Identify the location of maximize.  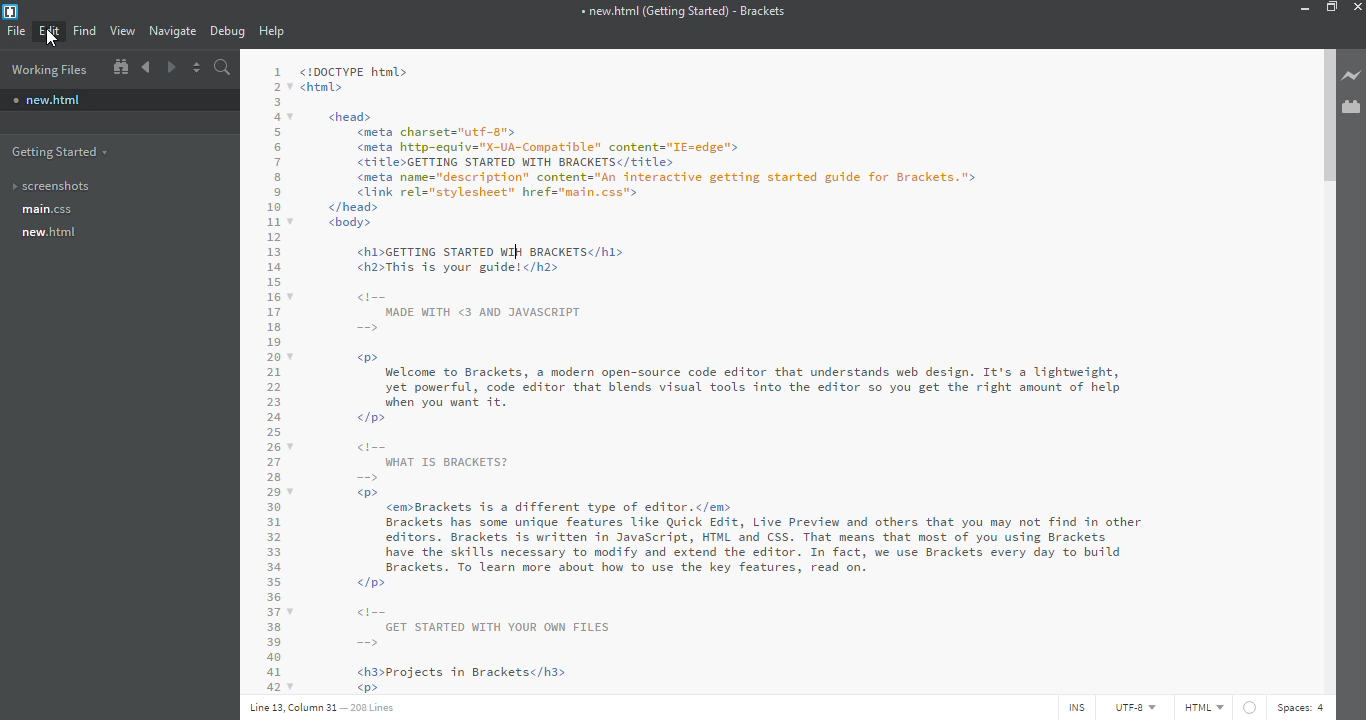
(1331, 7).